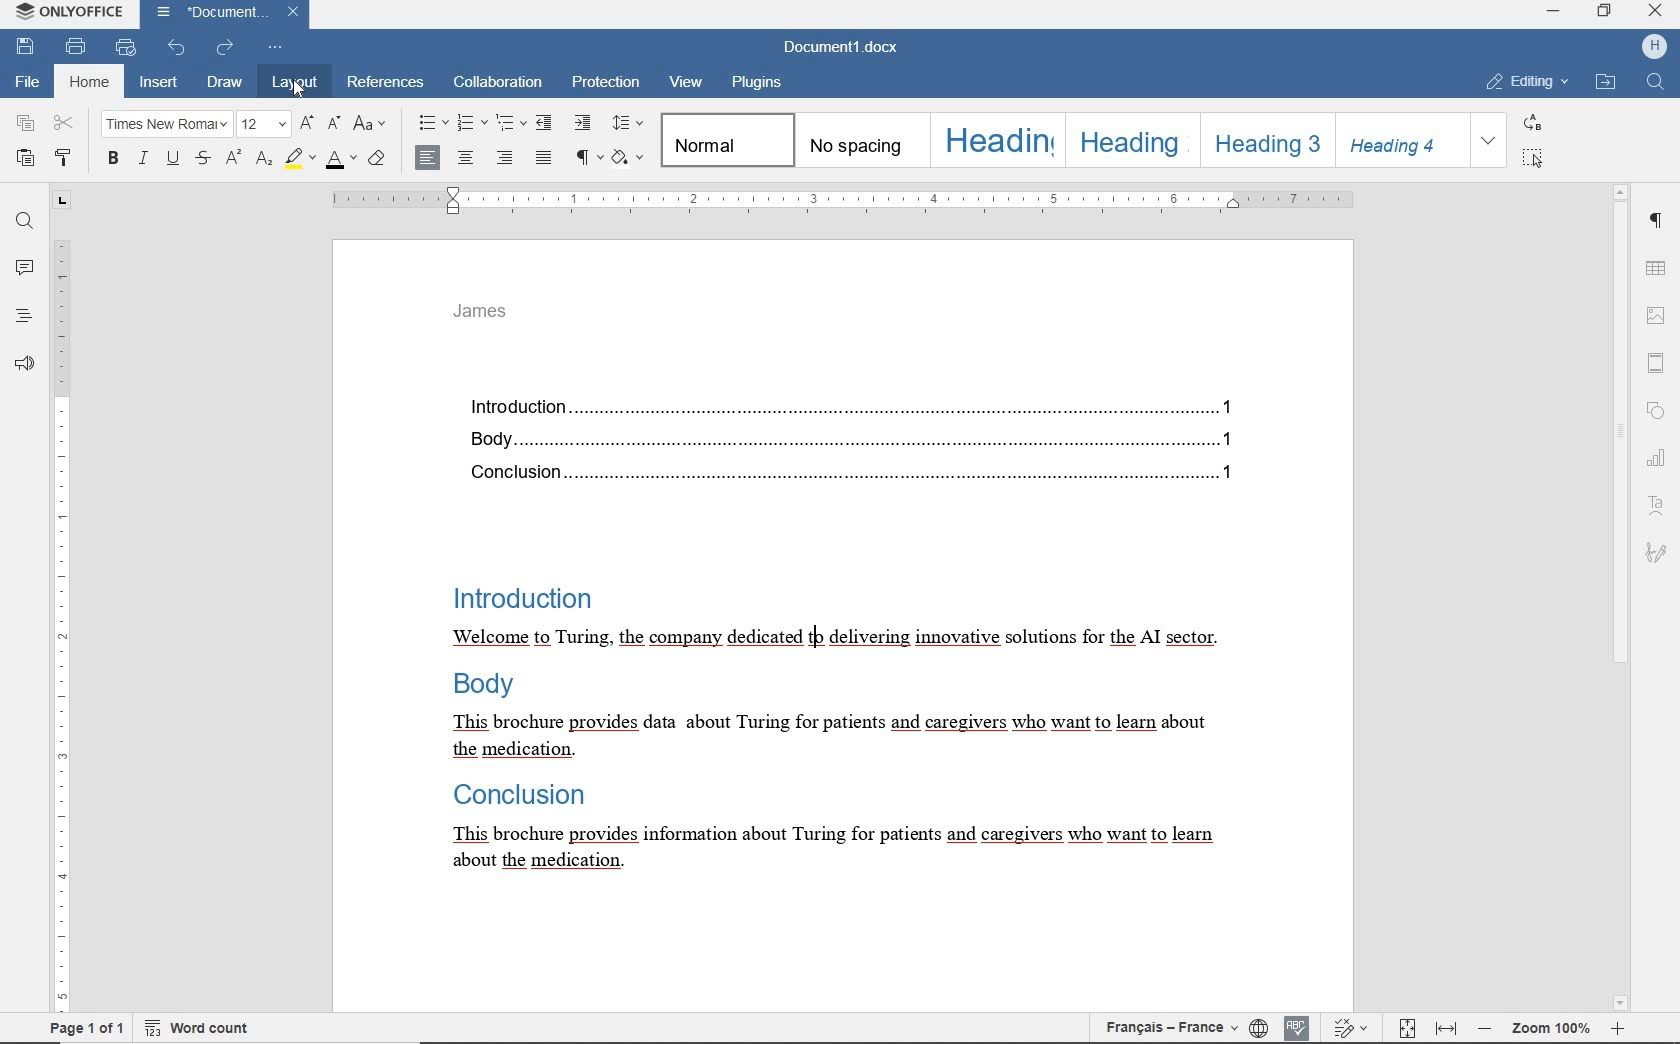 The width and height of the screenshot is (1680, 1044). What do you see at coordinates (847, 201) in the screenshot?
I see `ruler` at bounding box center [847, 201].